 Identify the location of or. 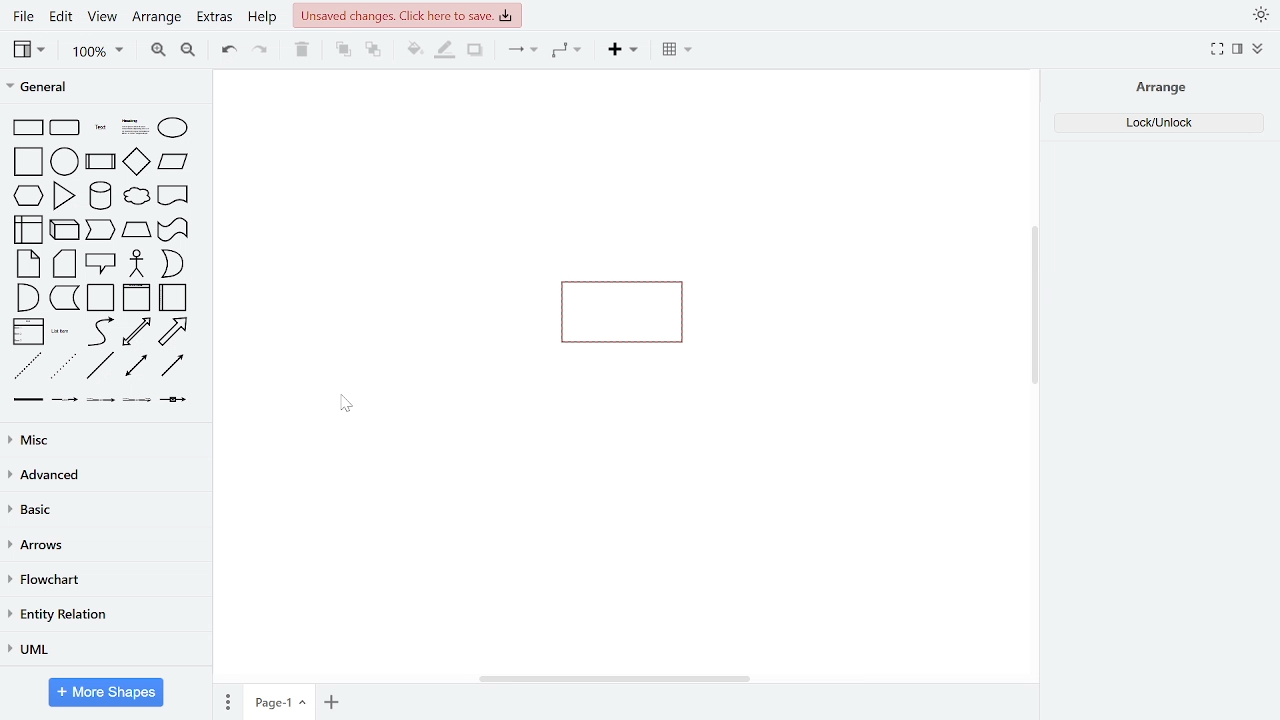
(171, 264).